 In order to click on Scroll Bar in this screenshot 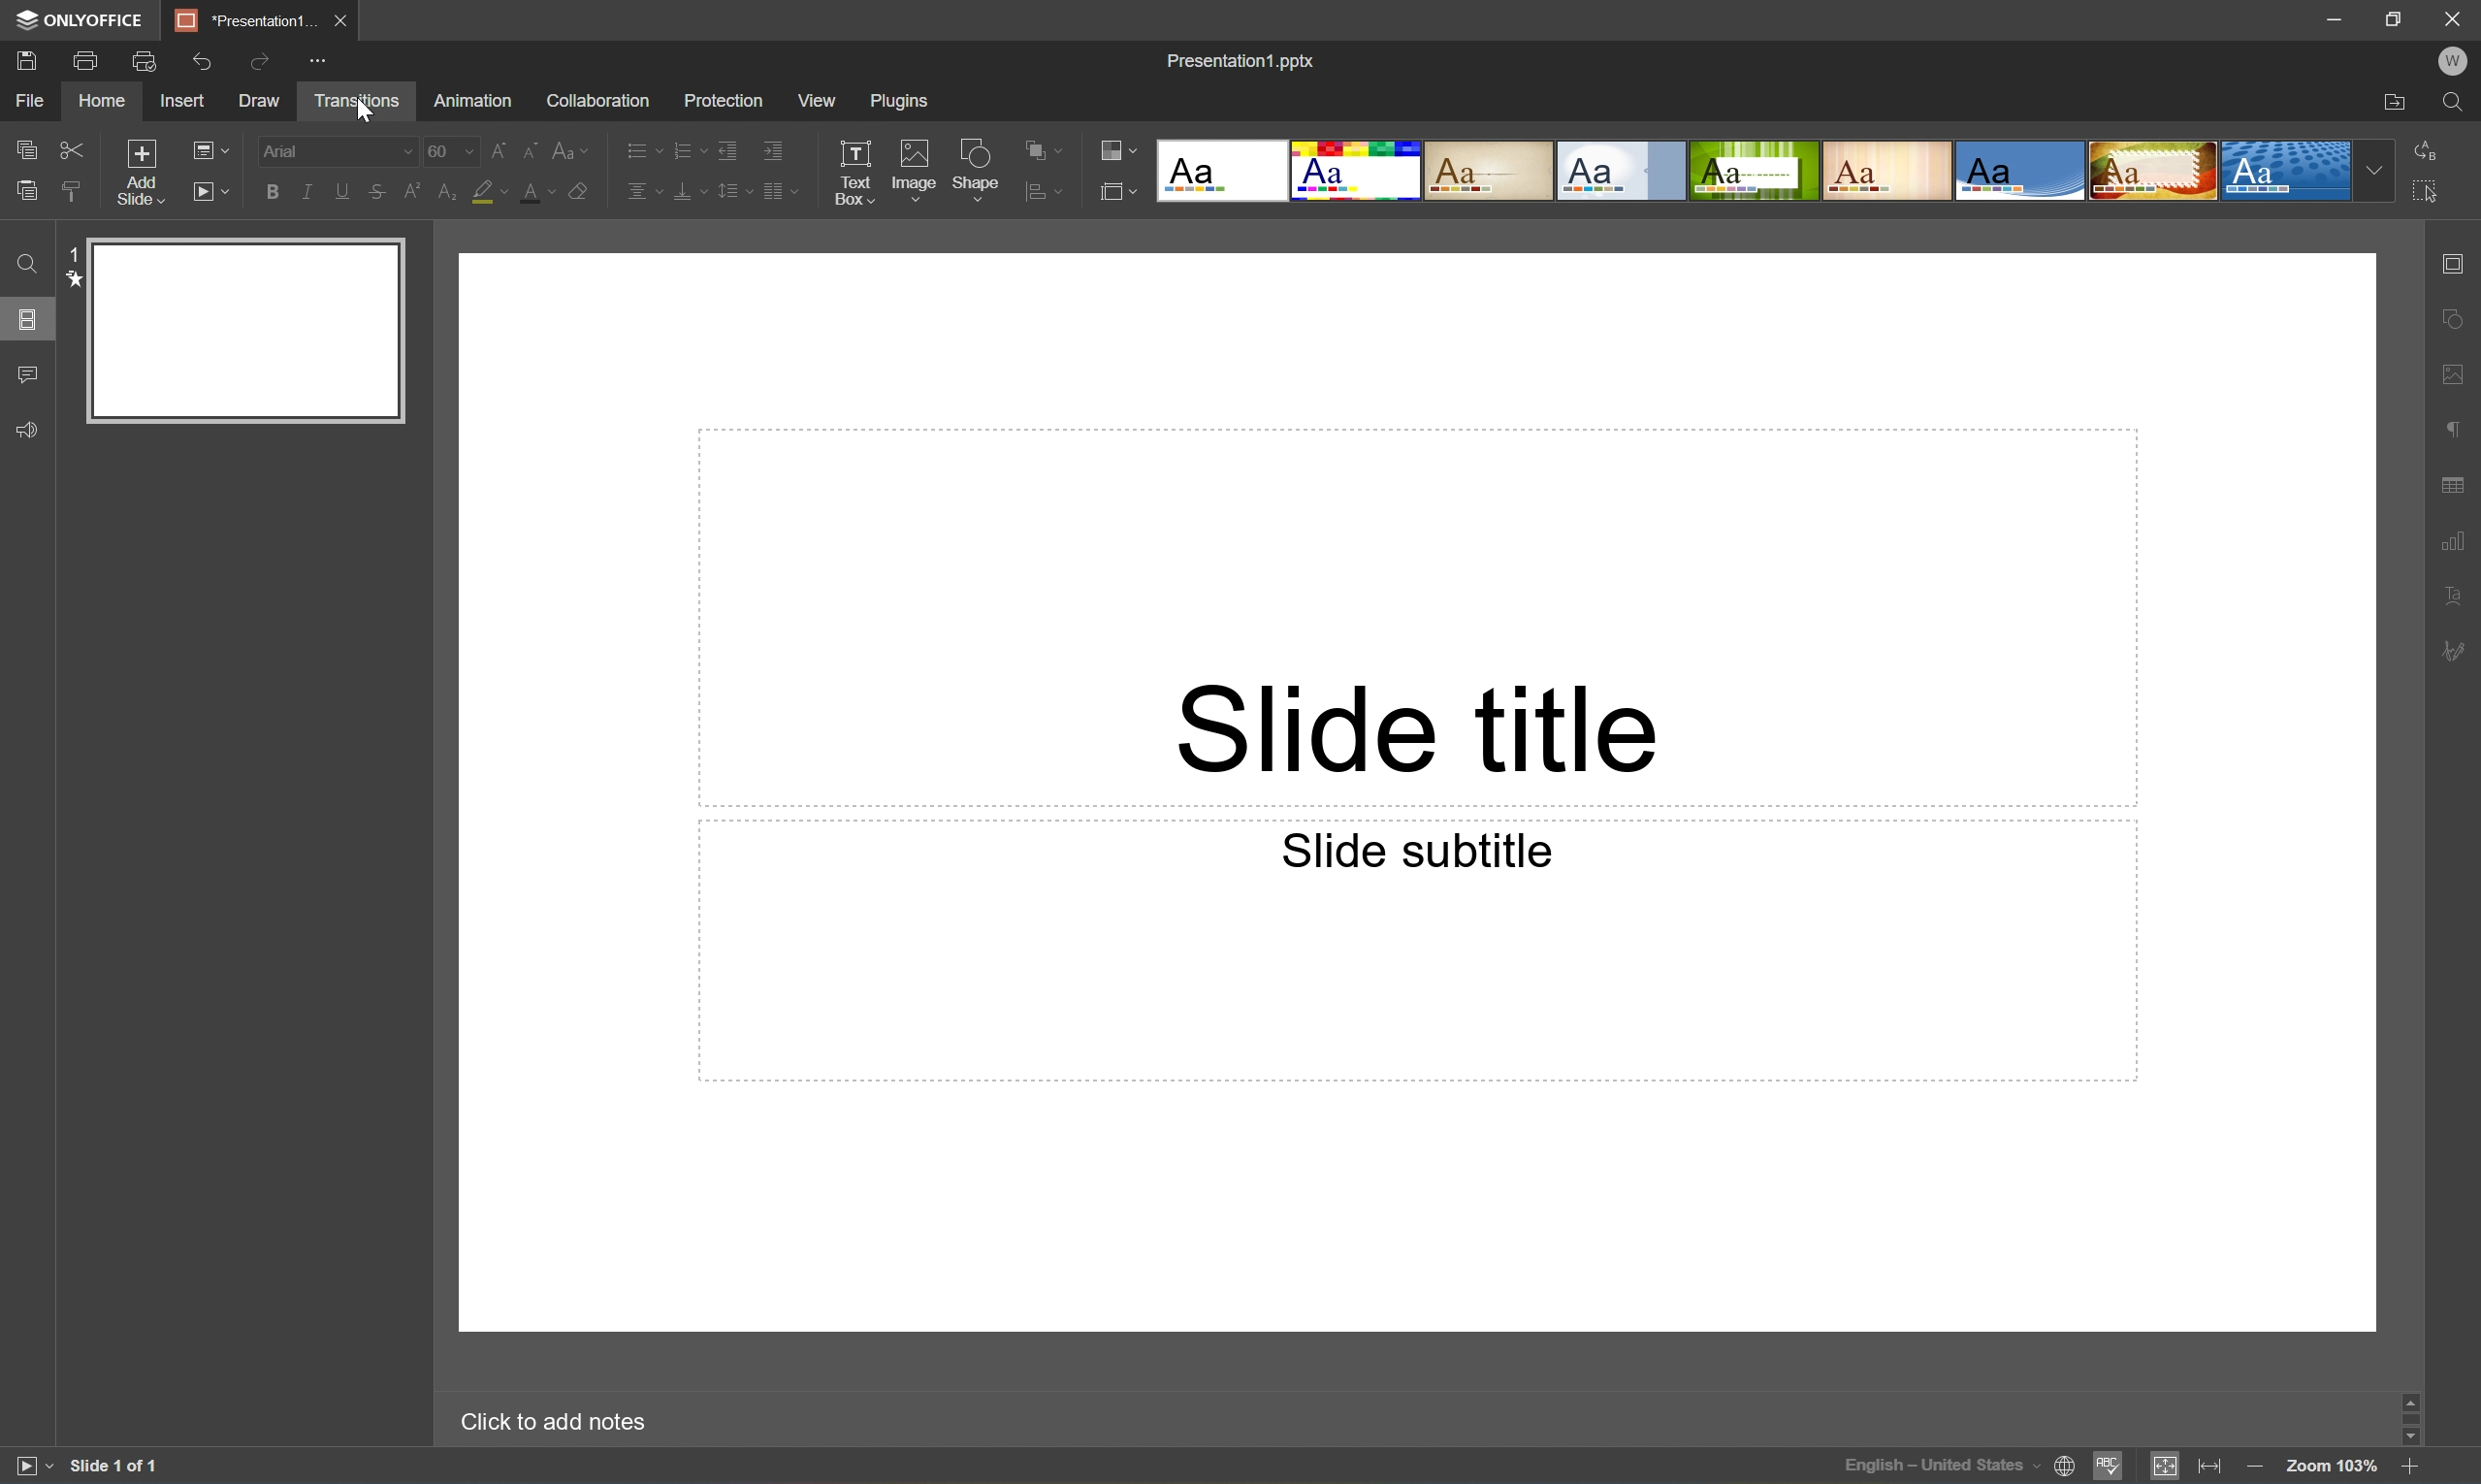, I will do `click(2405, 1416)`.